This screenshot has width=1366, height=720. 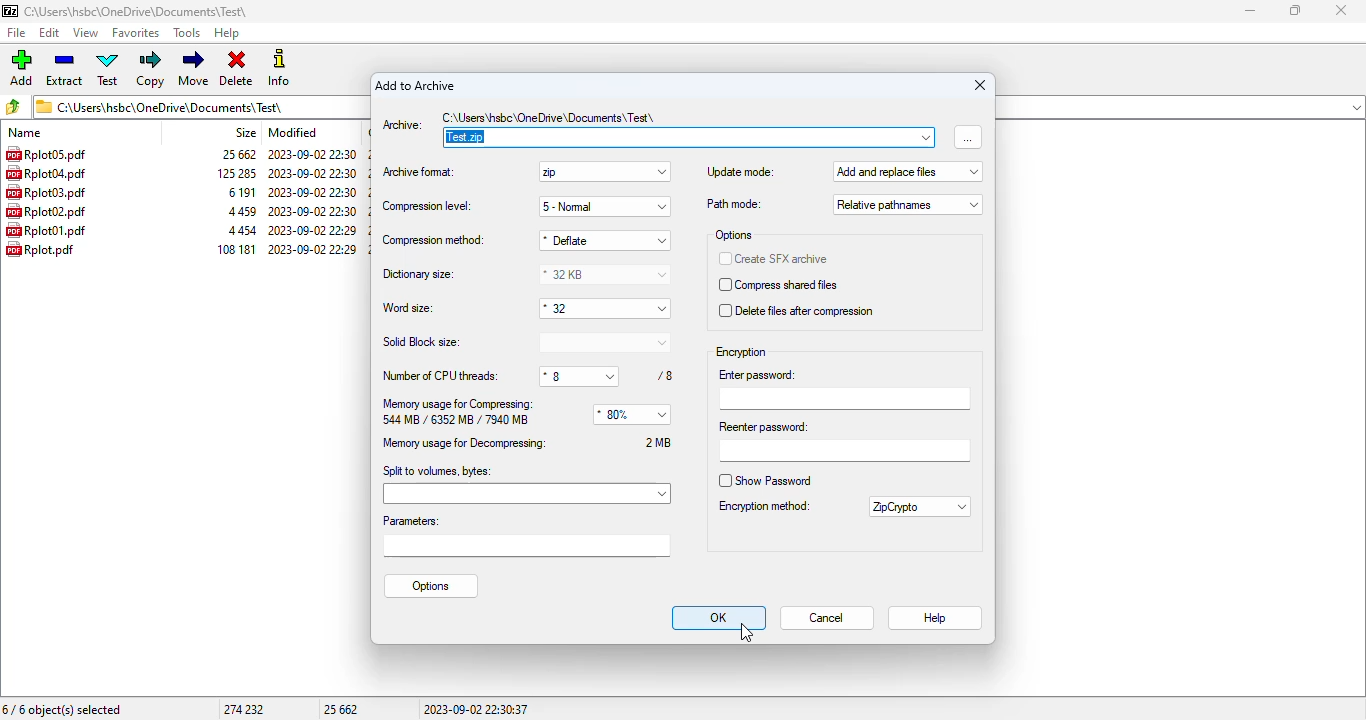 What do you see at coordinates (151, 69) in the screenshot?
I see `copy` at bounding box center [151, 69].